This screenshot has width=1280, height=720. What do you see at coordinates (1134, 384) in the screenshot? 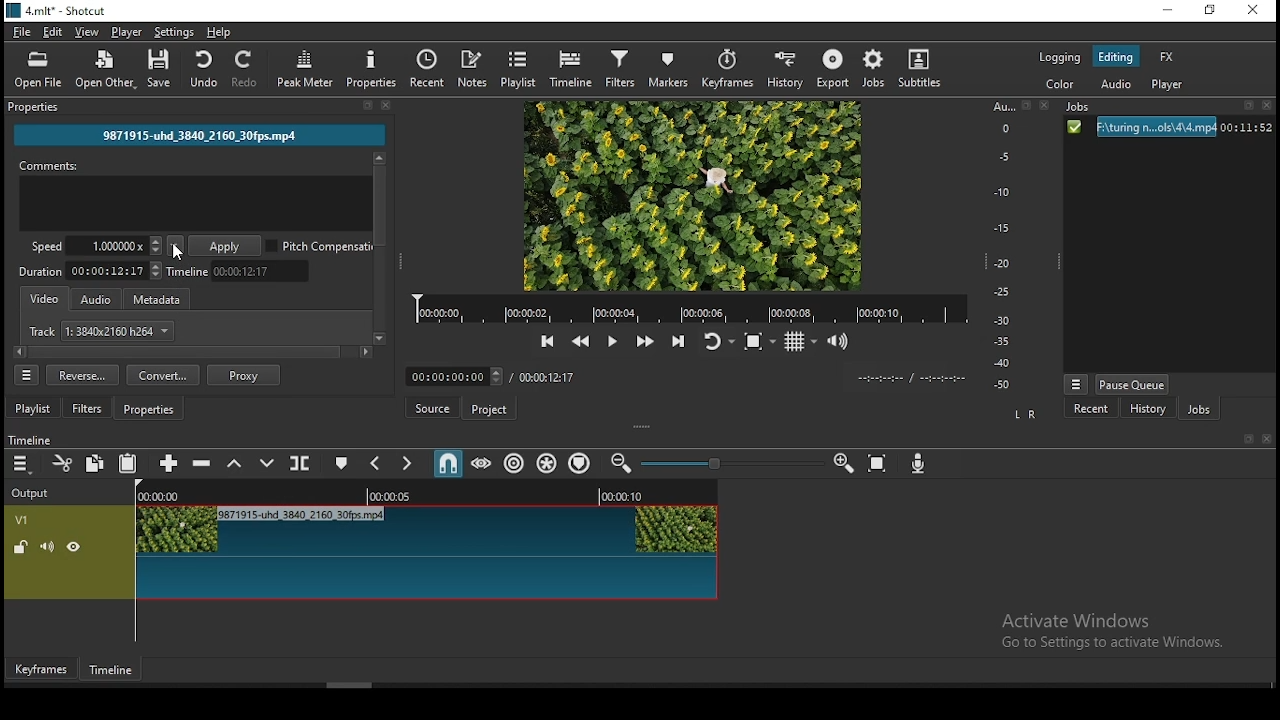
I see `pause queue` at bounding box center [1134, 384].